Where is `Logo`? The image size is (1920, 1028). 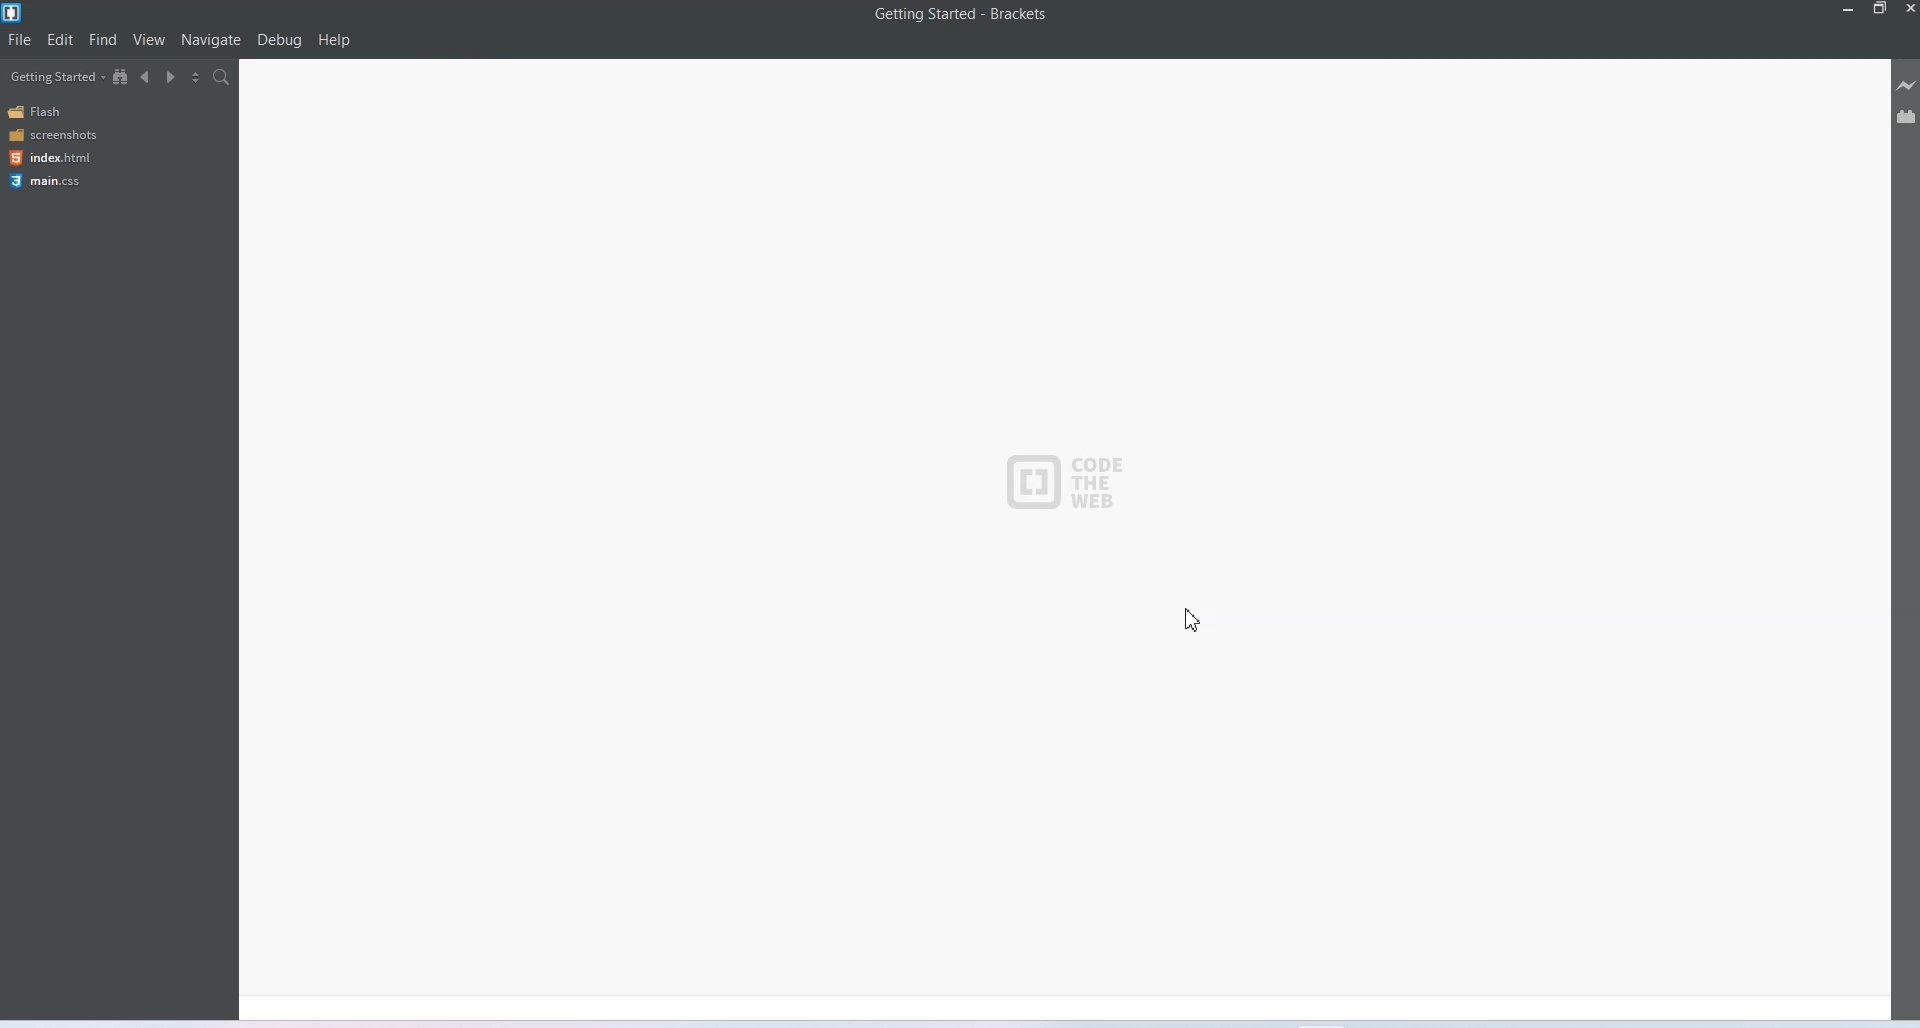
Logo is located at coordinates (1064, 474).